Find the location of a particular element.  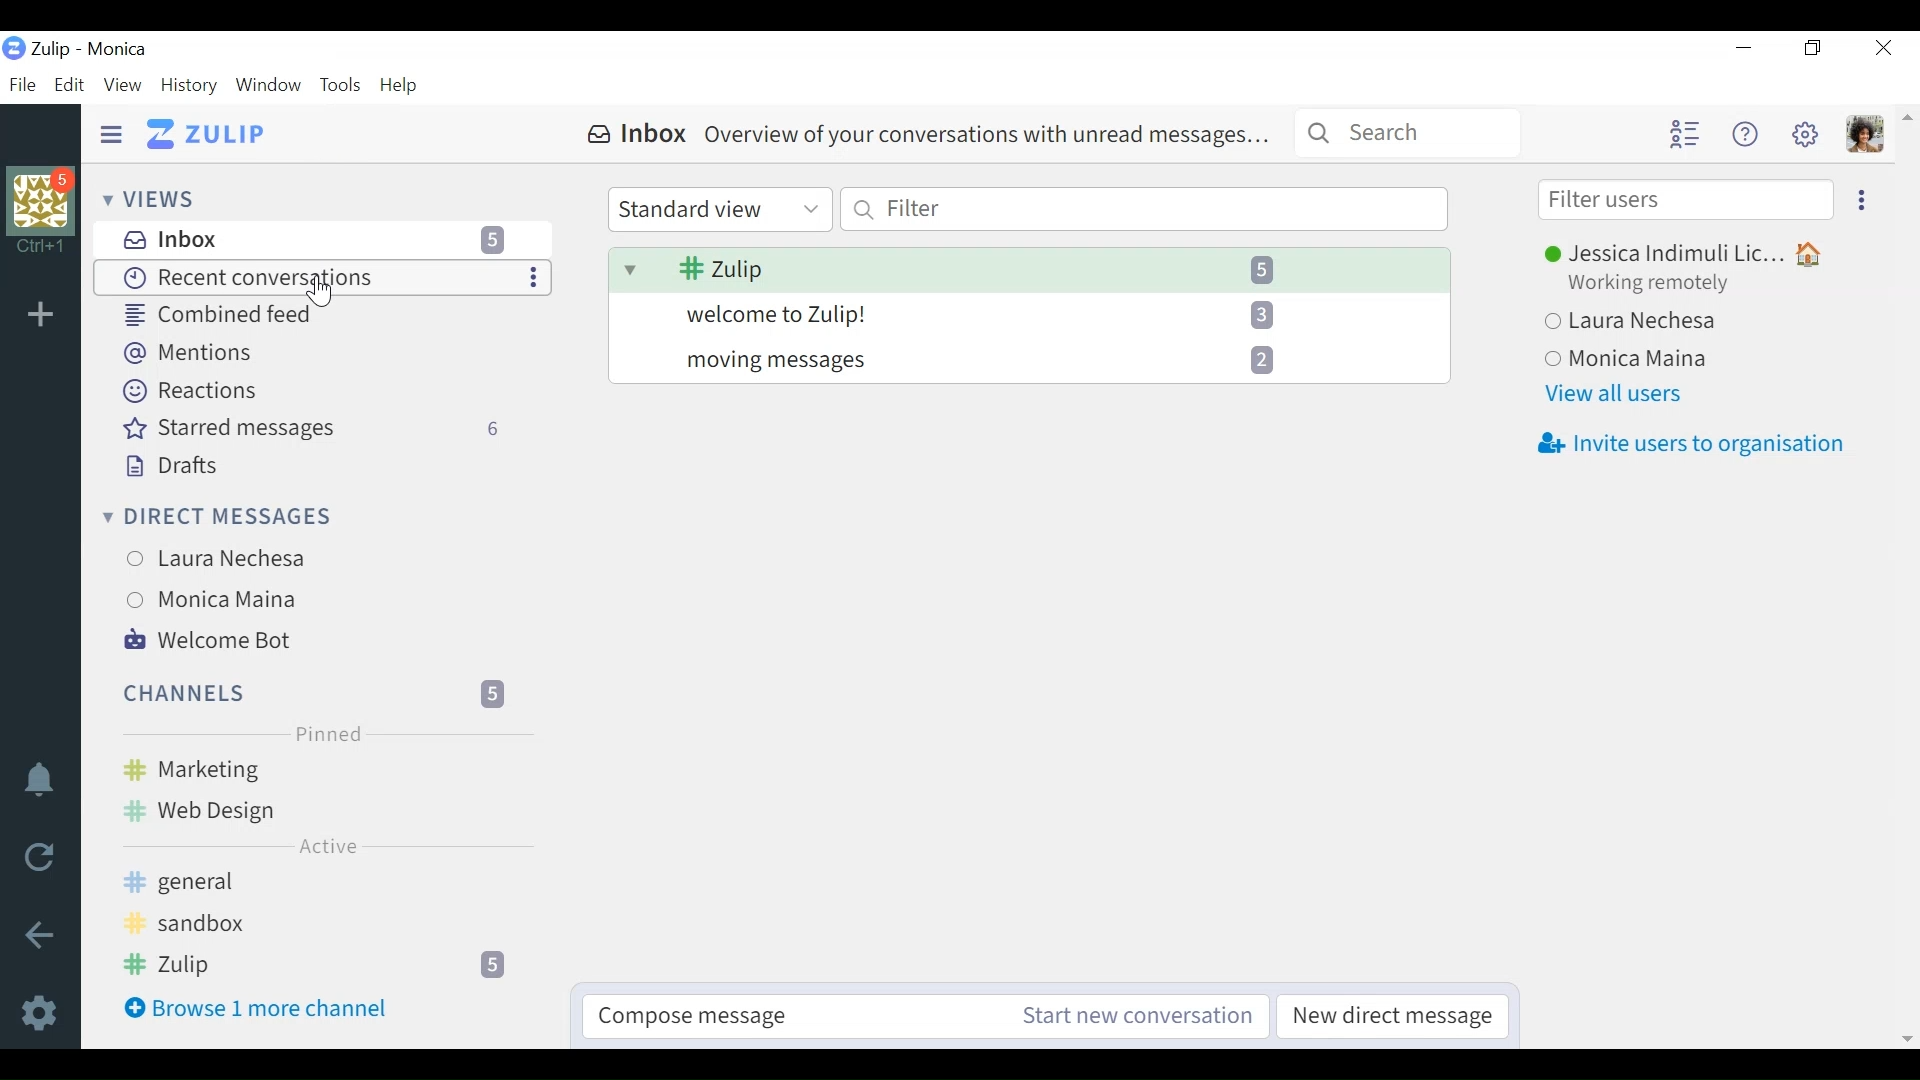

Settings is located at coordinates (44, 1015).